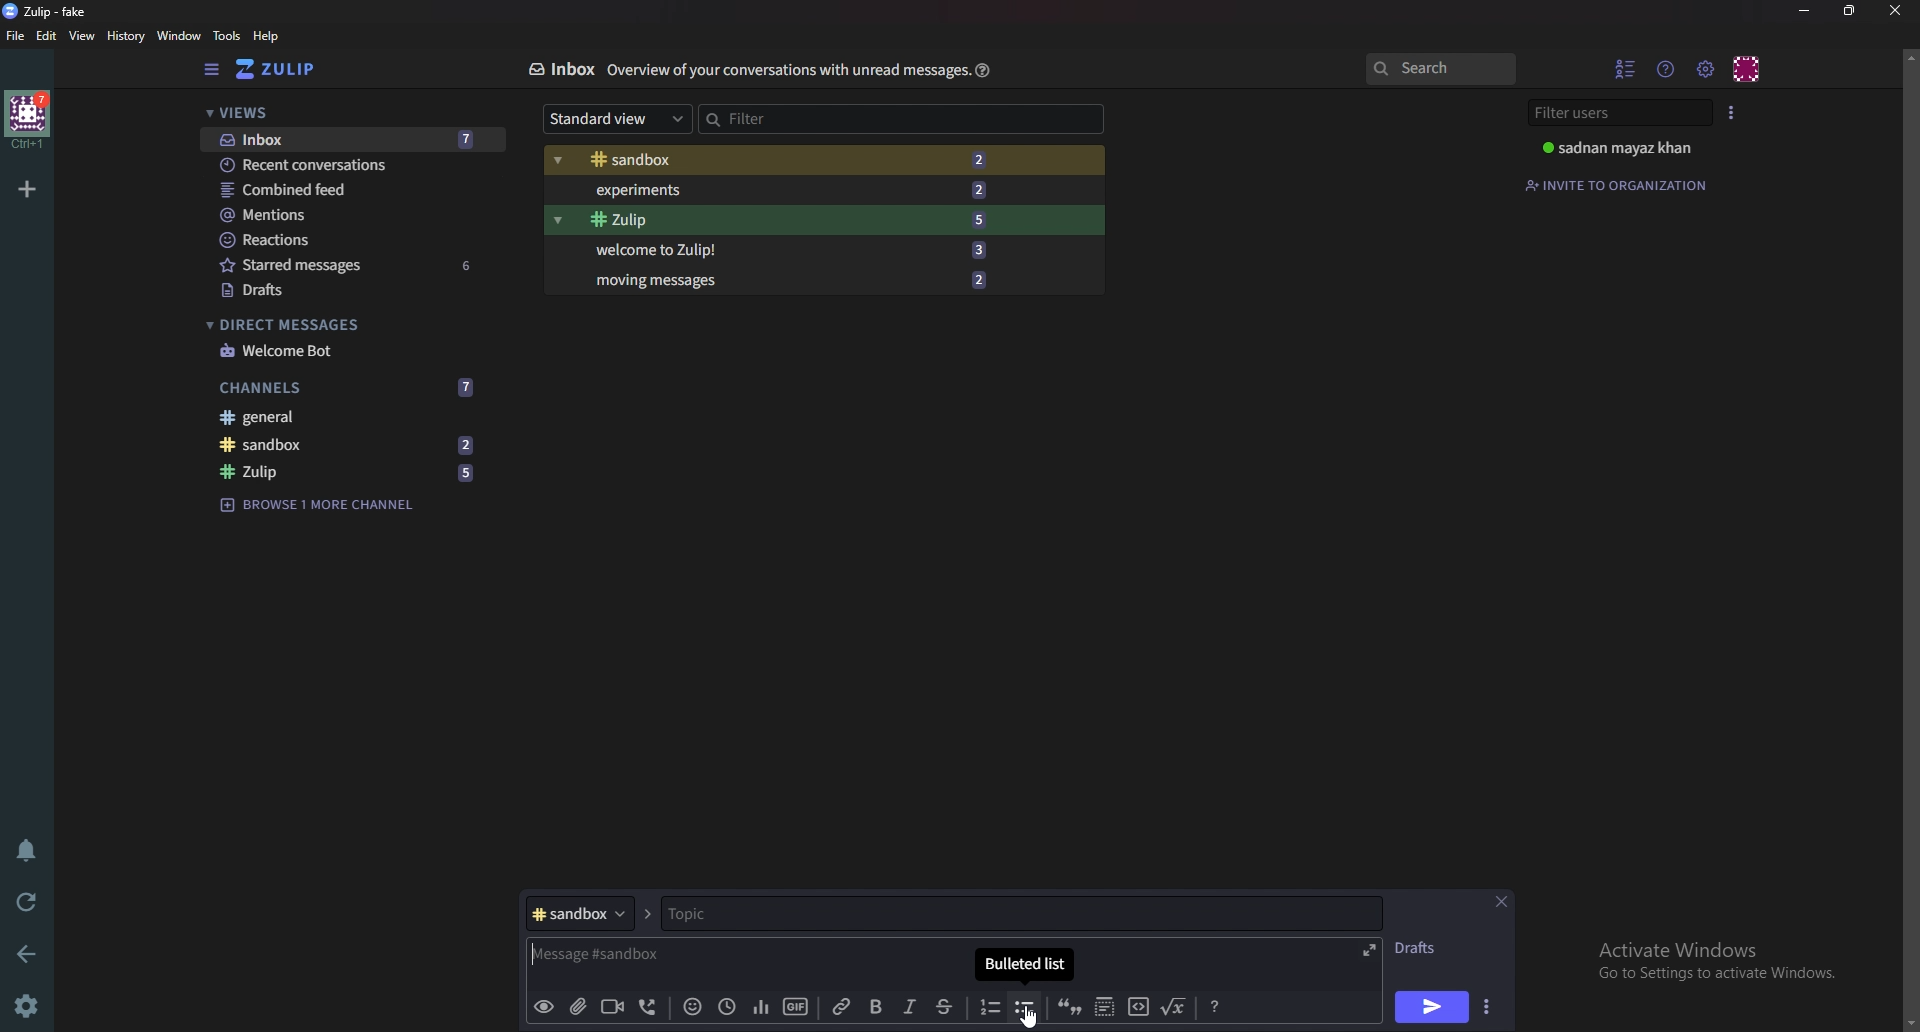  What do you see at coordinates (351, 141) in the screenshot?
I see `Inbox` at bounding box center [351, 141].